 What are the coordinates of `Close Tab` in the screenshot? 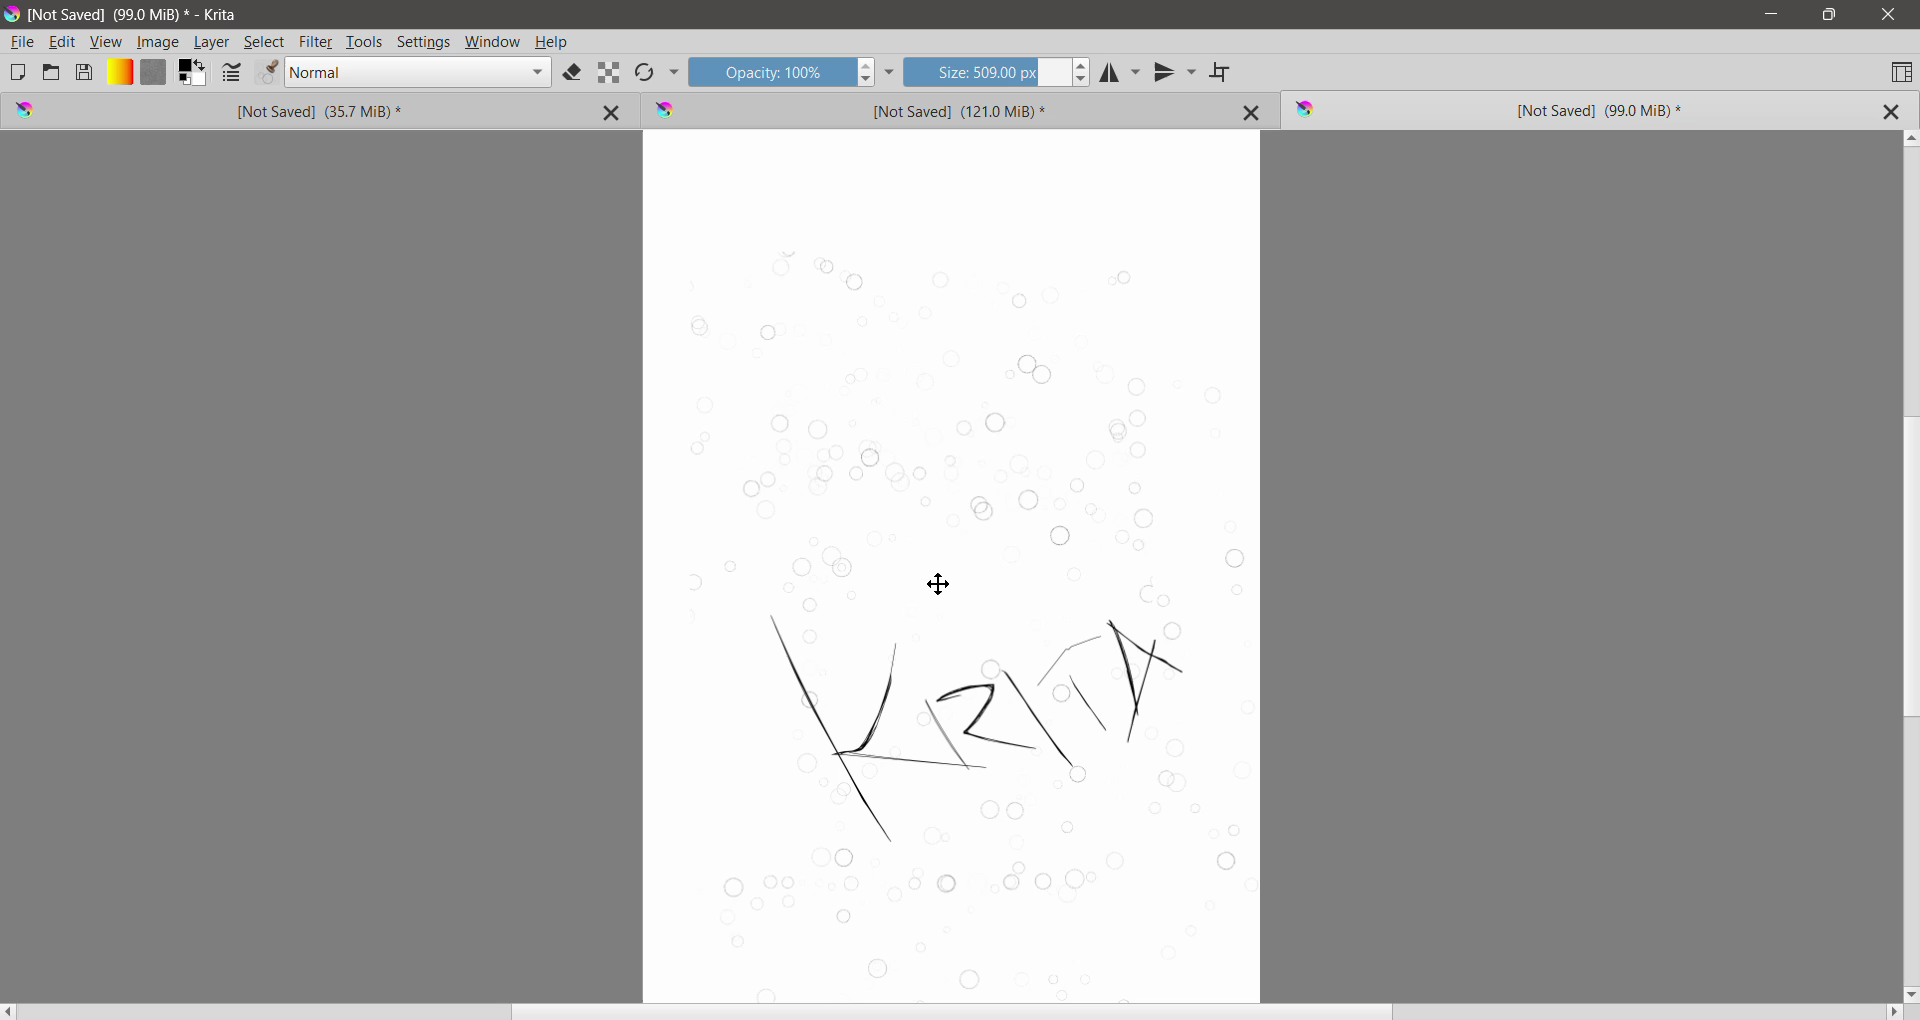 It's located at (1252, 112).